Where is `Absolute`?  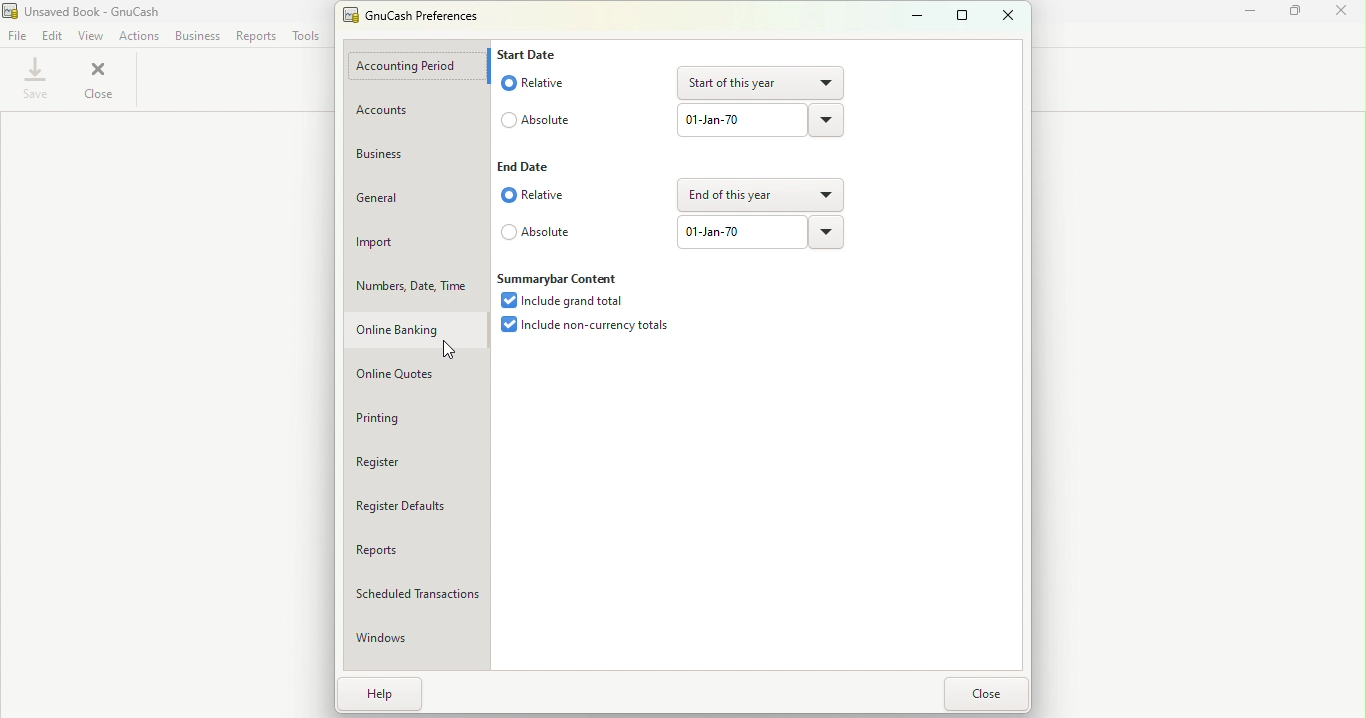 Absolute is located at coordinates (536, 115).